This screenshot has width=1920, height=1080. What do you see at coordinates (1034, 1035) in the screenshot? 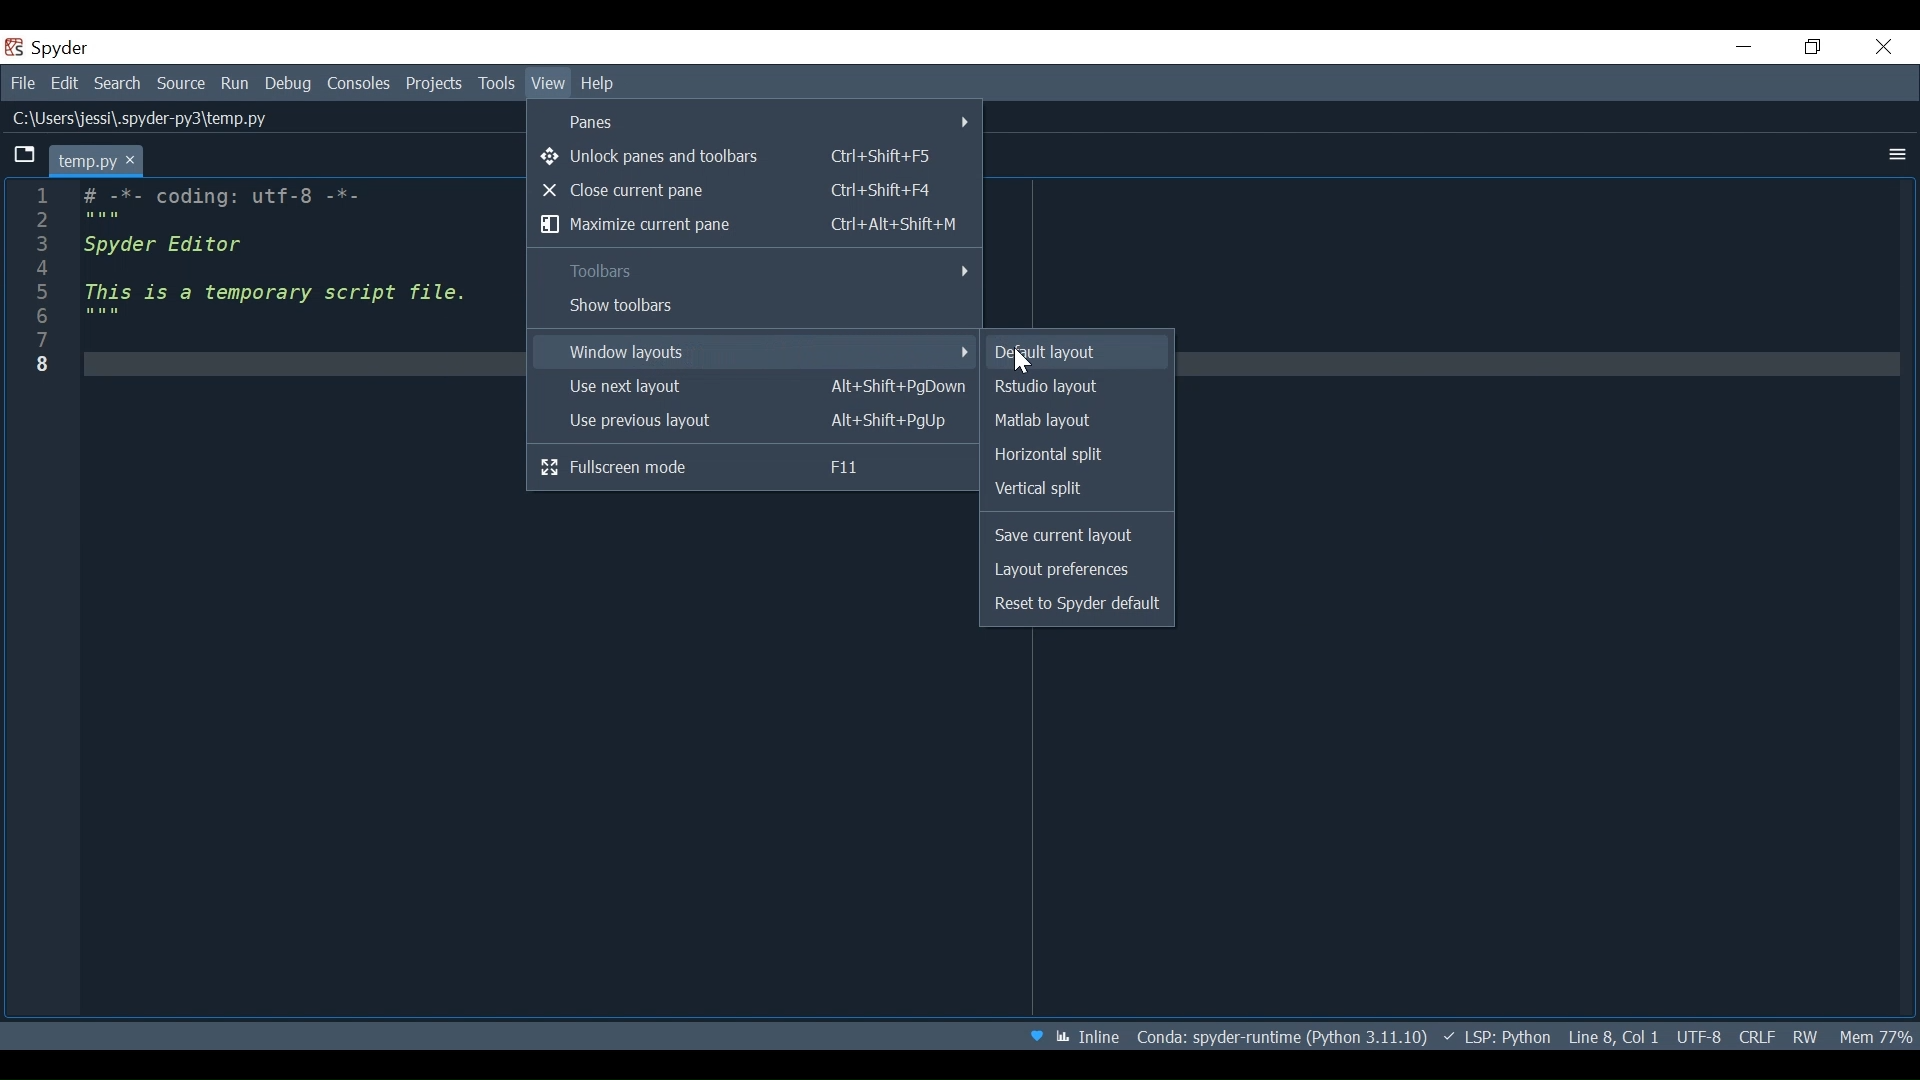
I see `Help Spyder` at bounding box center [1034, 1035].